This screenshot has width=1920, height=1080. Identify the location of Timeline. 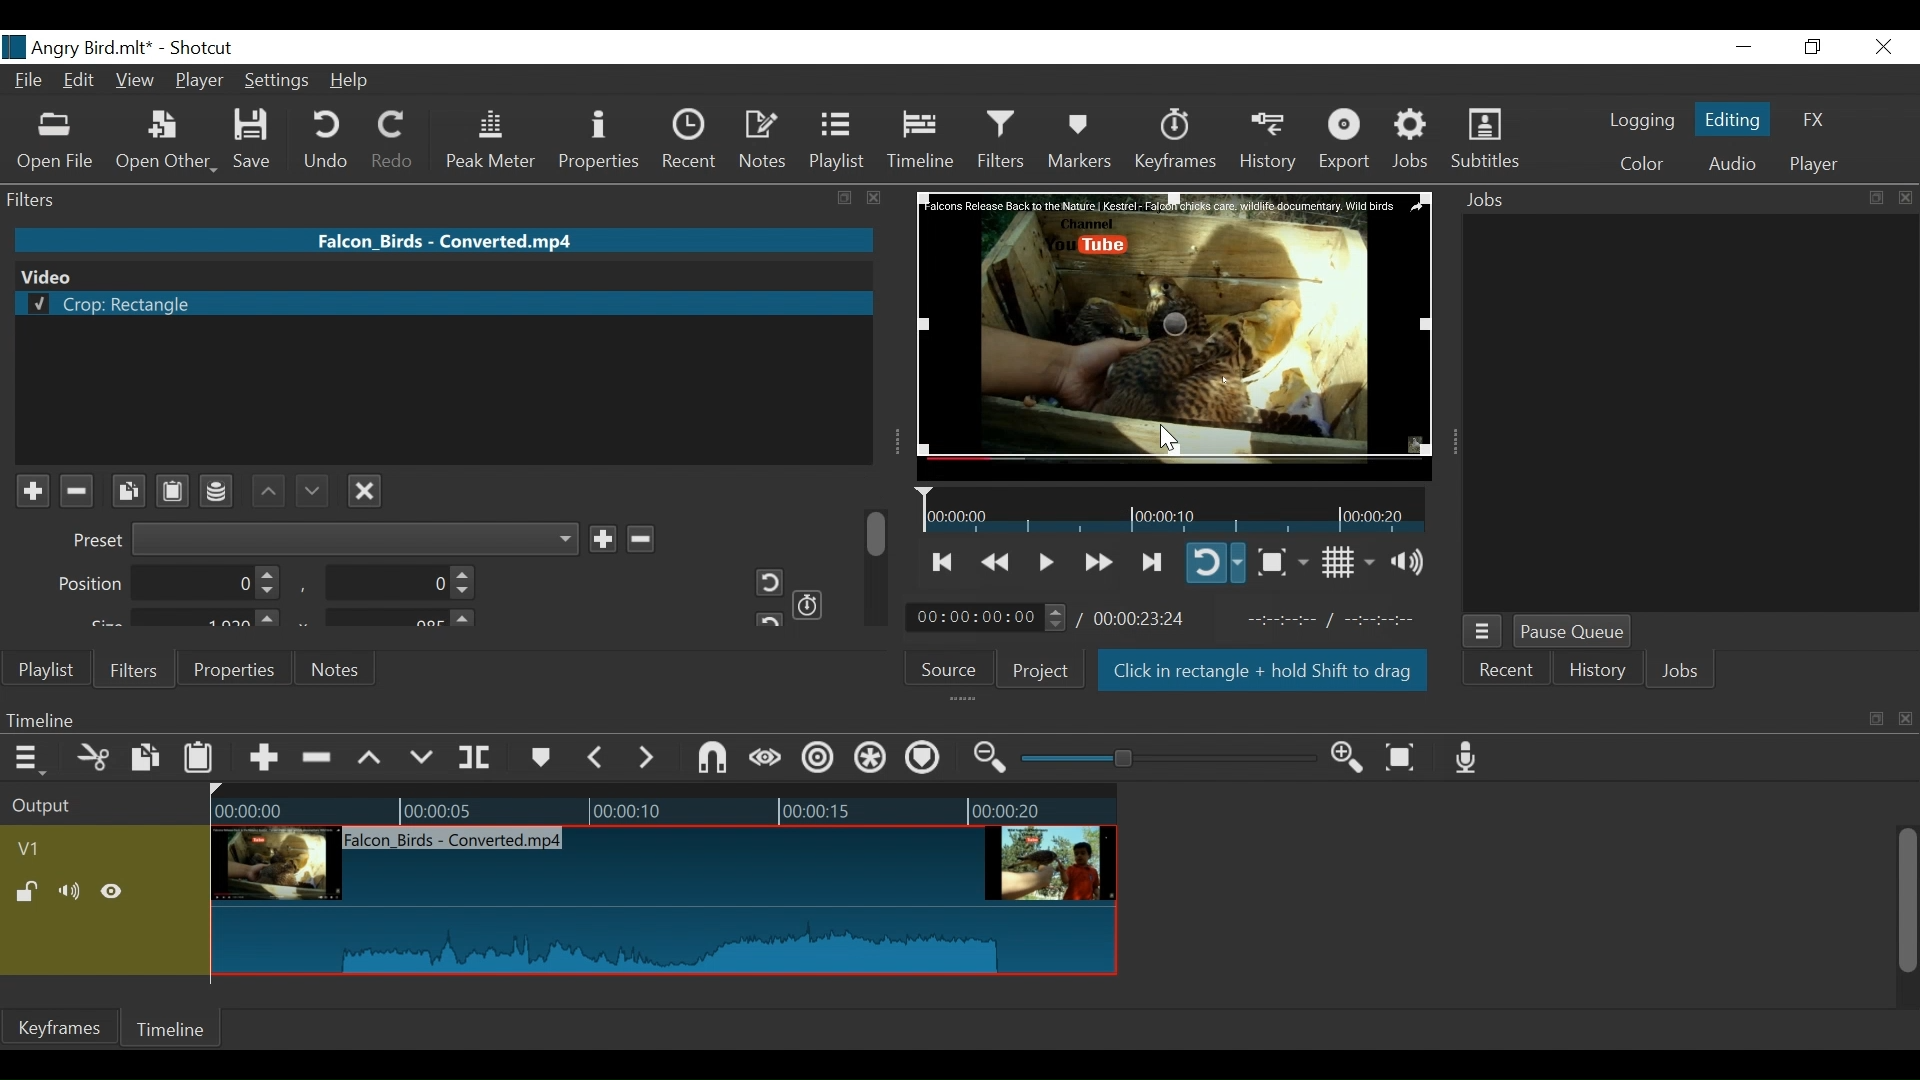
(922, 140).